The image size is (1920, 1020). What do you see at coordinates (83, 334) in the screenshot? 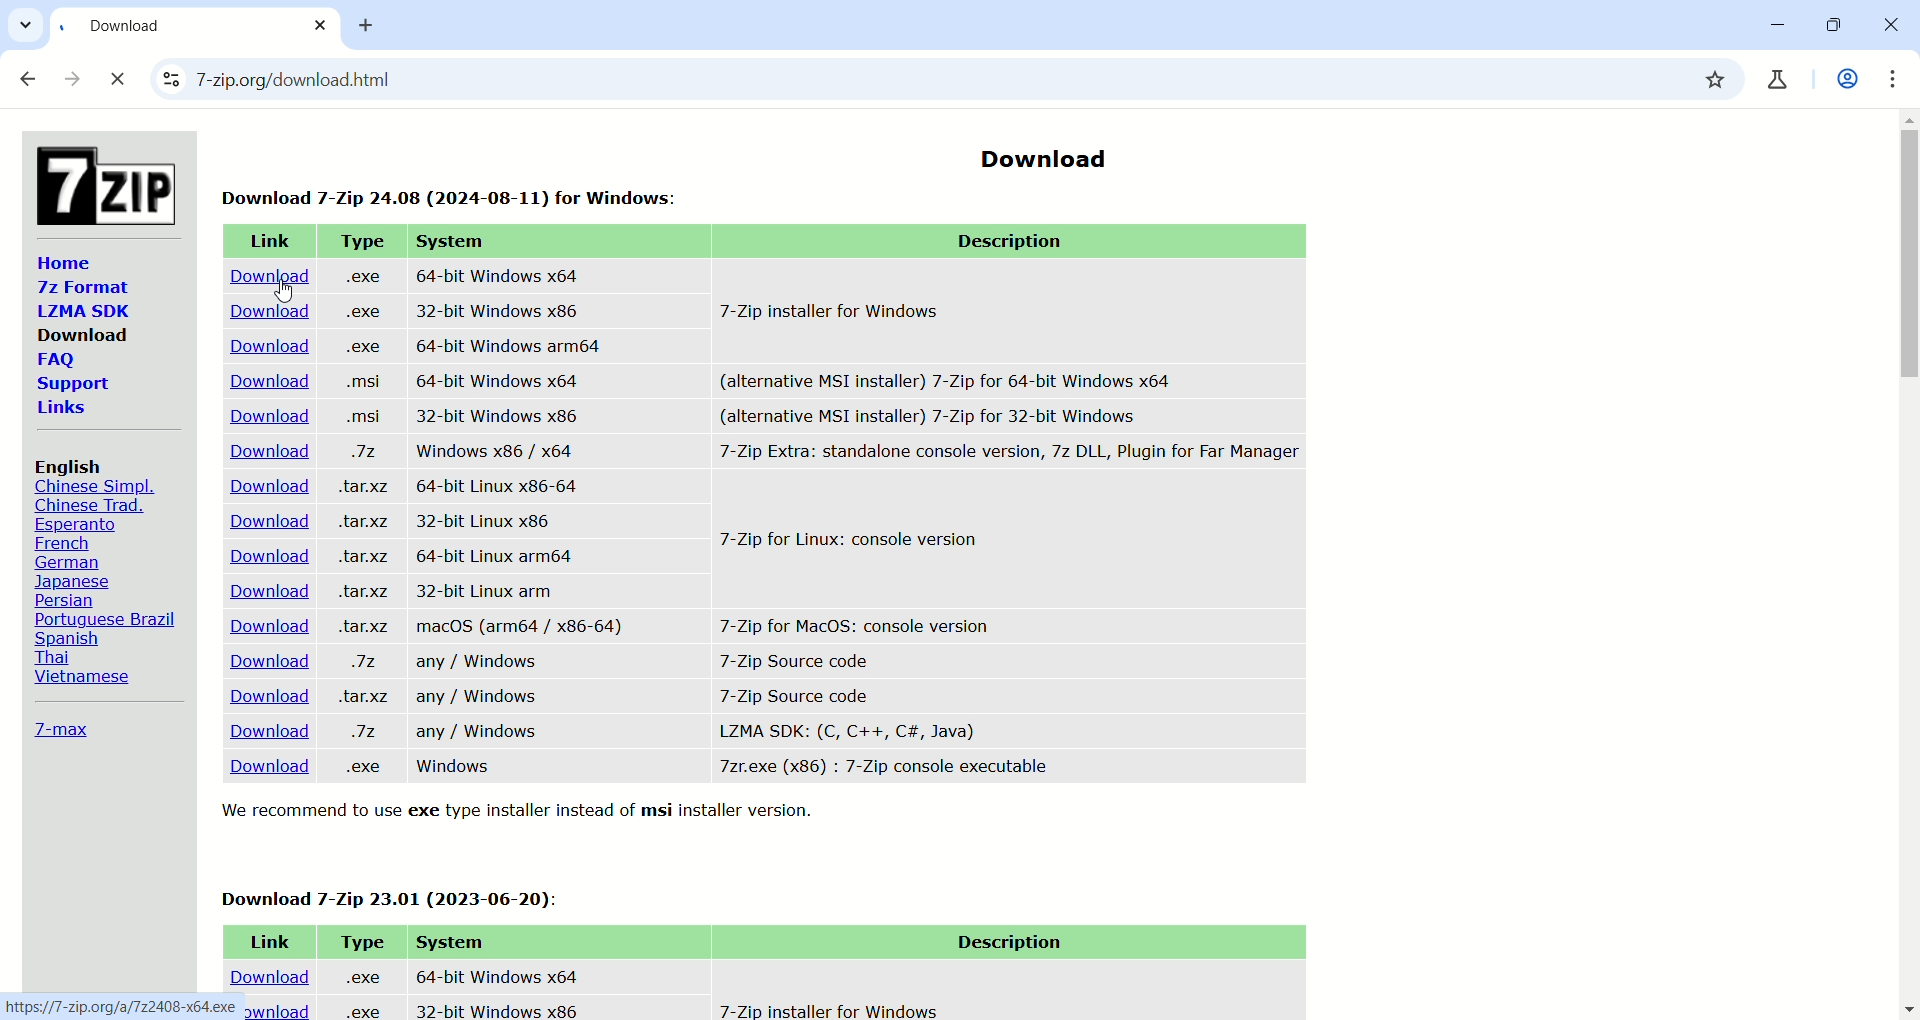
I see `Download` at bounding box center [83, 334].